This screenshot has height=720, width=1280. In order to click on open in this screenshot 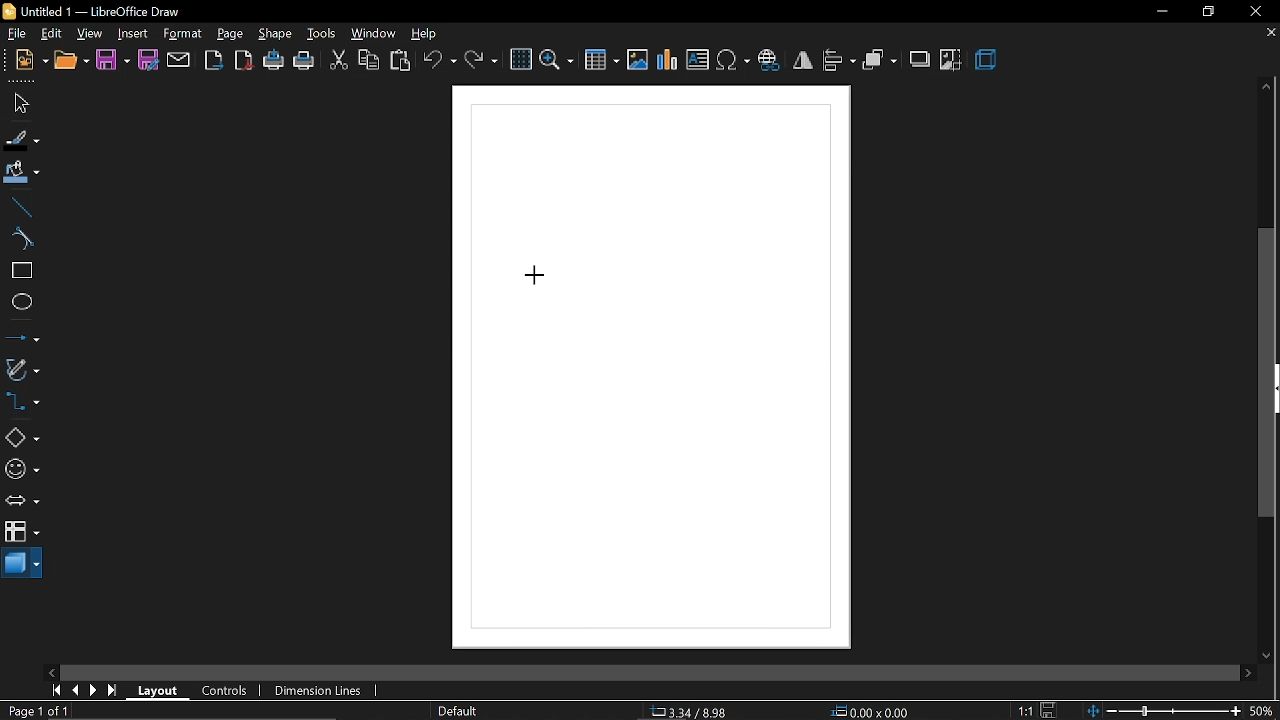, I will do `click(72, 60)`.